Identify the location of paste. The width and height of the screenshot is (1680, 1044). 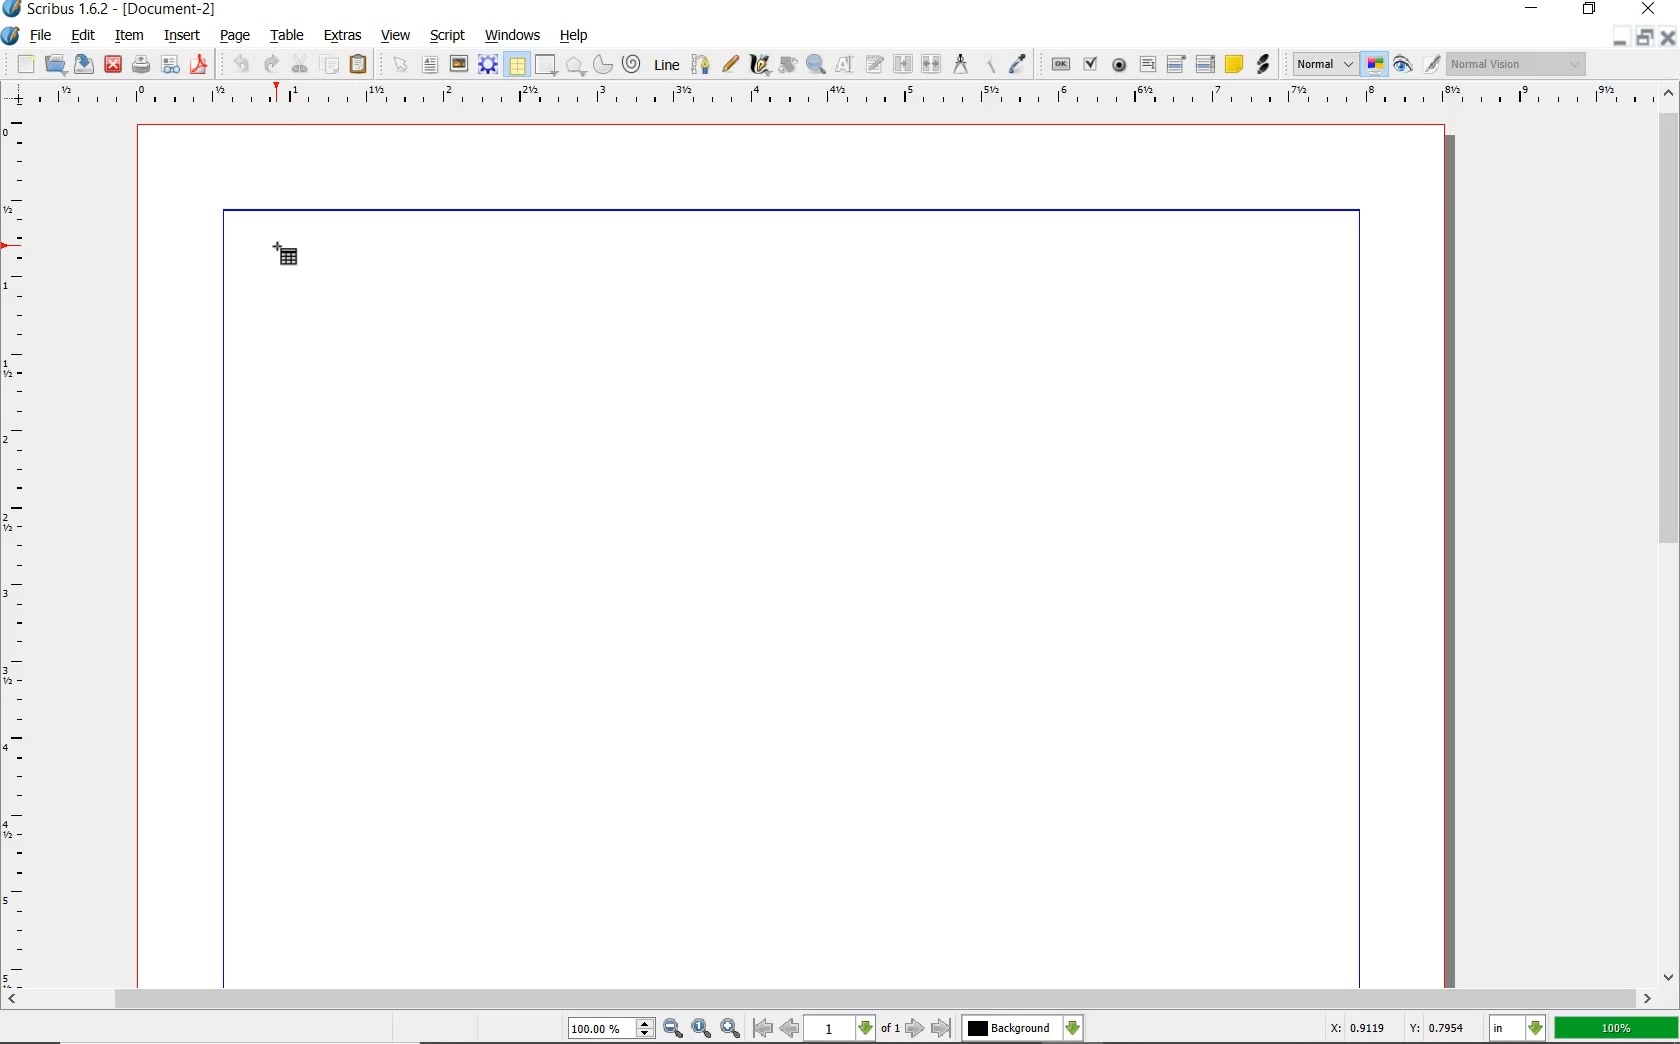
(359, 66).